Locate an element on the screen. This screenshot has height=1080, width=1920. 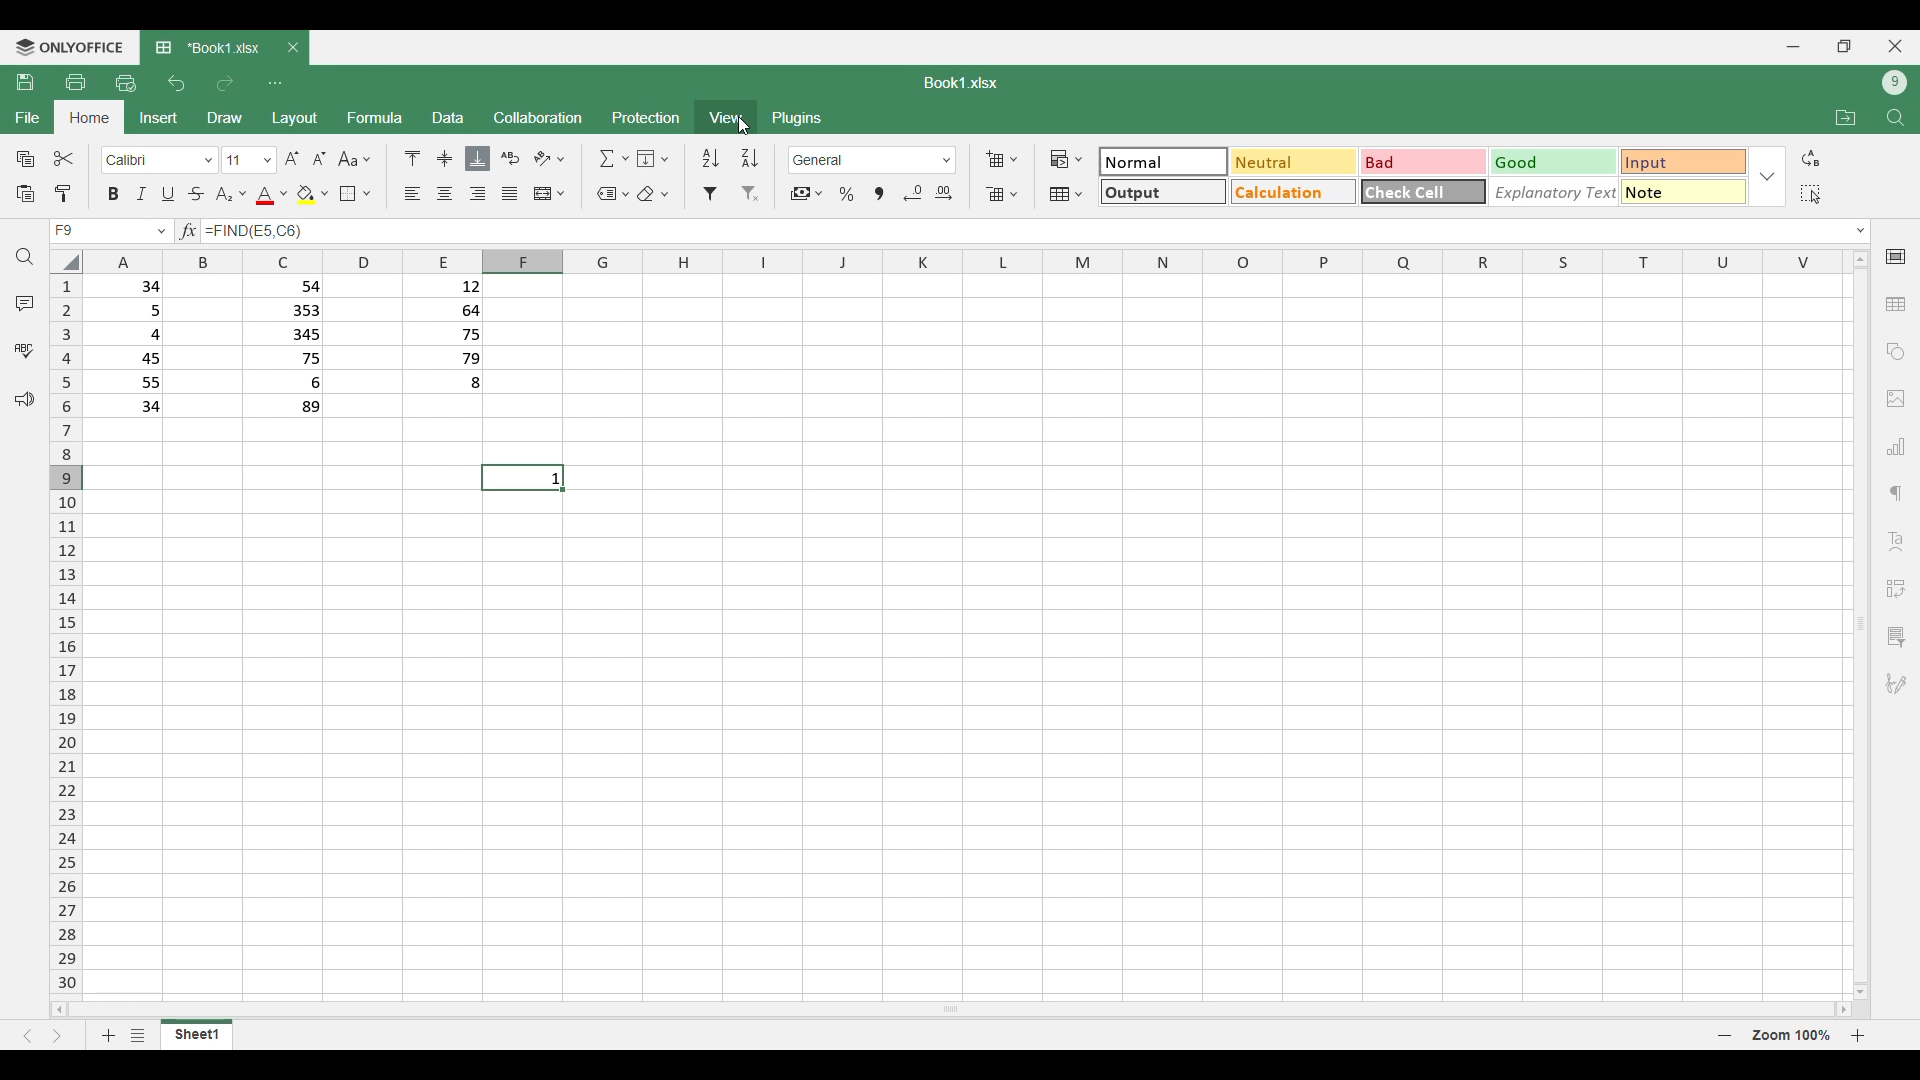
Right alignment is located at coordinates (477, 193).